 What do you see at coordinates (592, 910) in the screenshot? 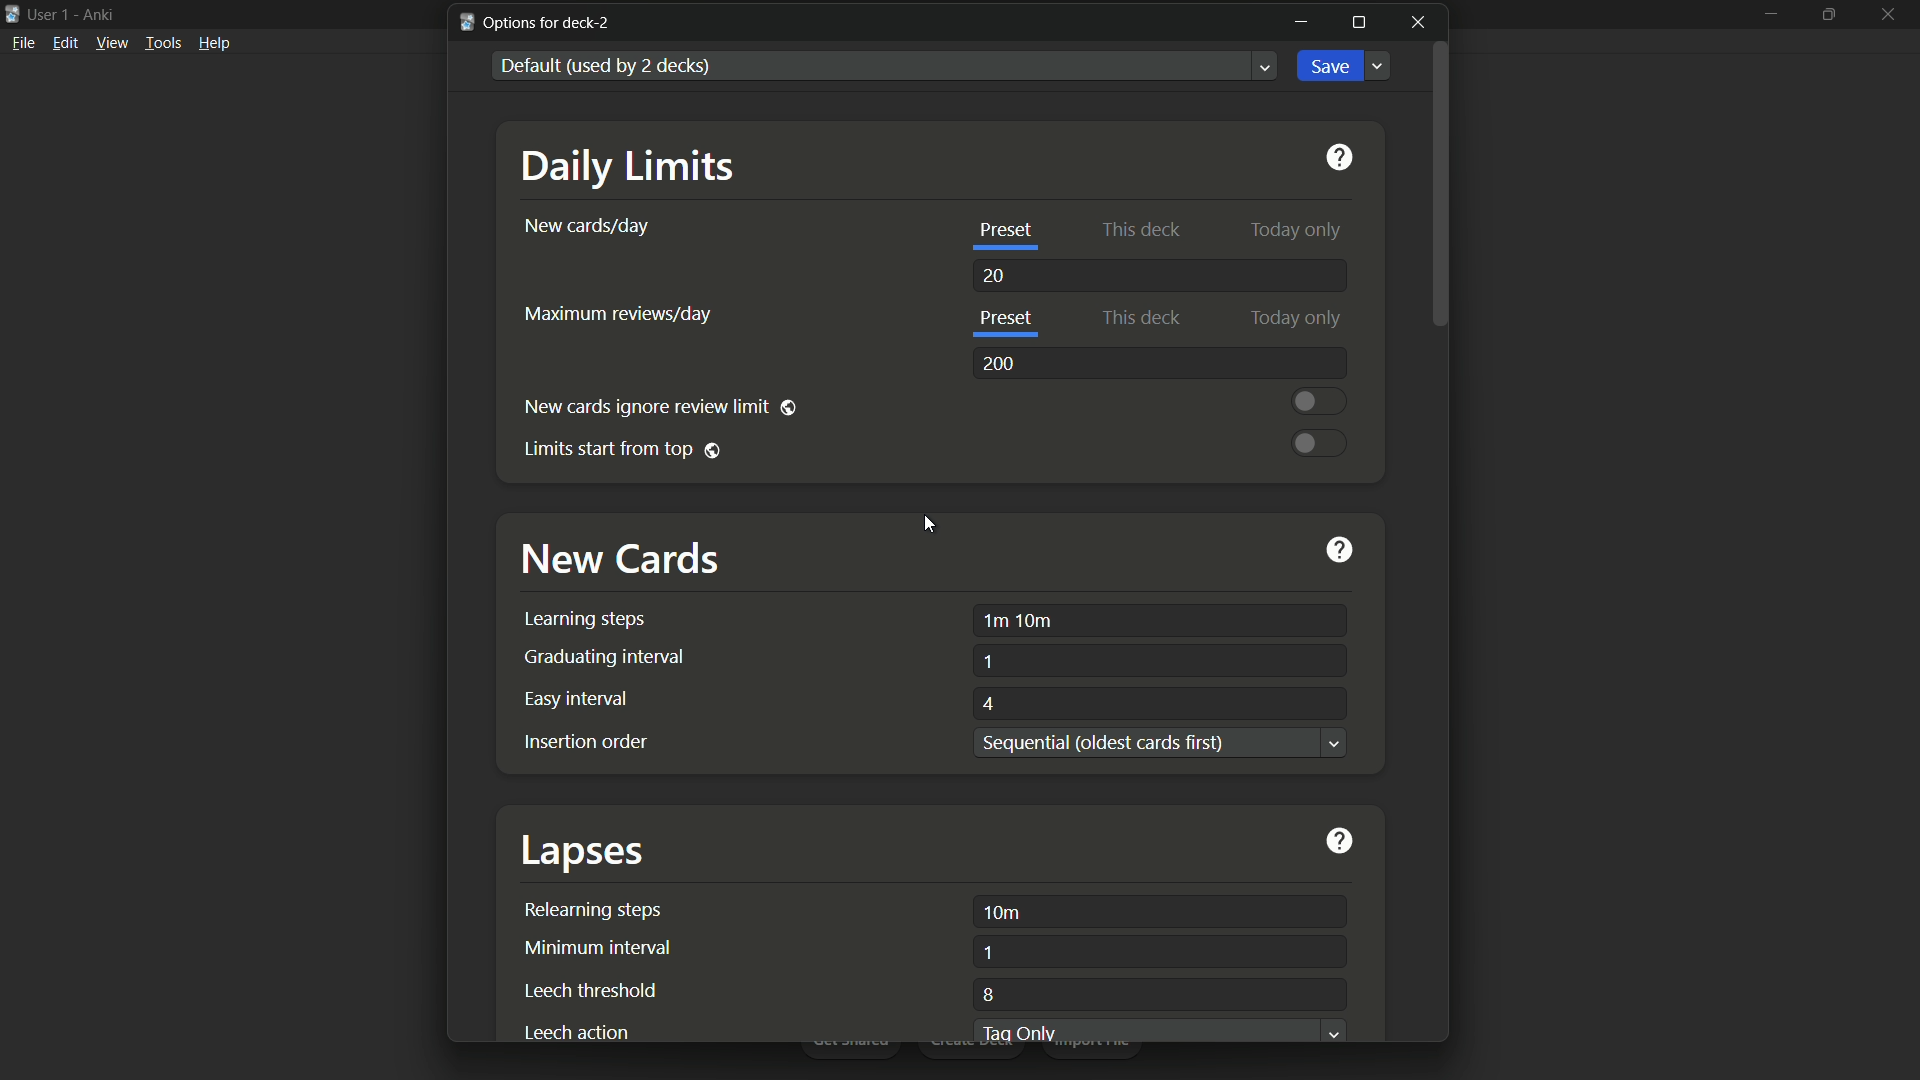
I see `relearning steps` at bounding box center [592, 910].